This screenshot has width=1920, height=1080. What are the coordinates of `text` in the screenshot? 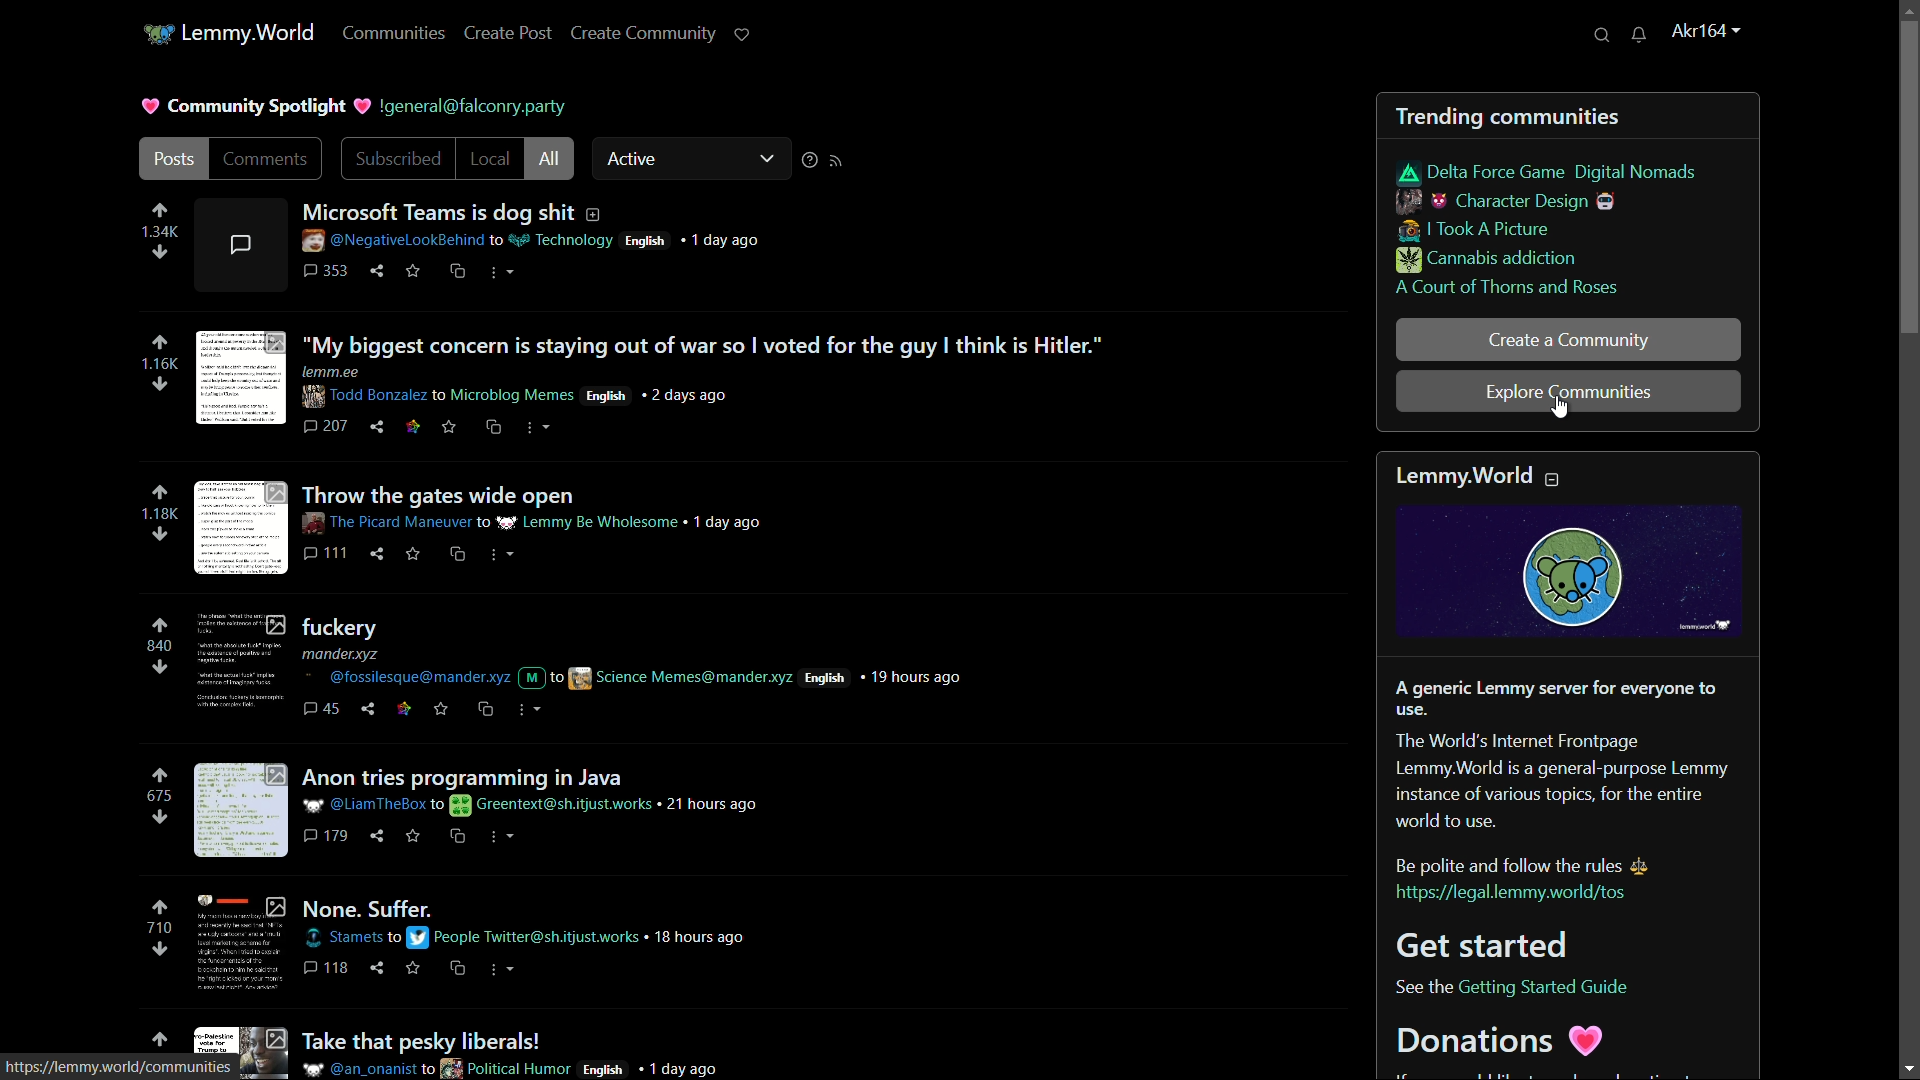 It's located at (1478, 472).